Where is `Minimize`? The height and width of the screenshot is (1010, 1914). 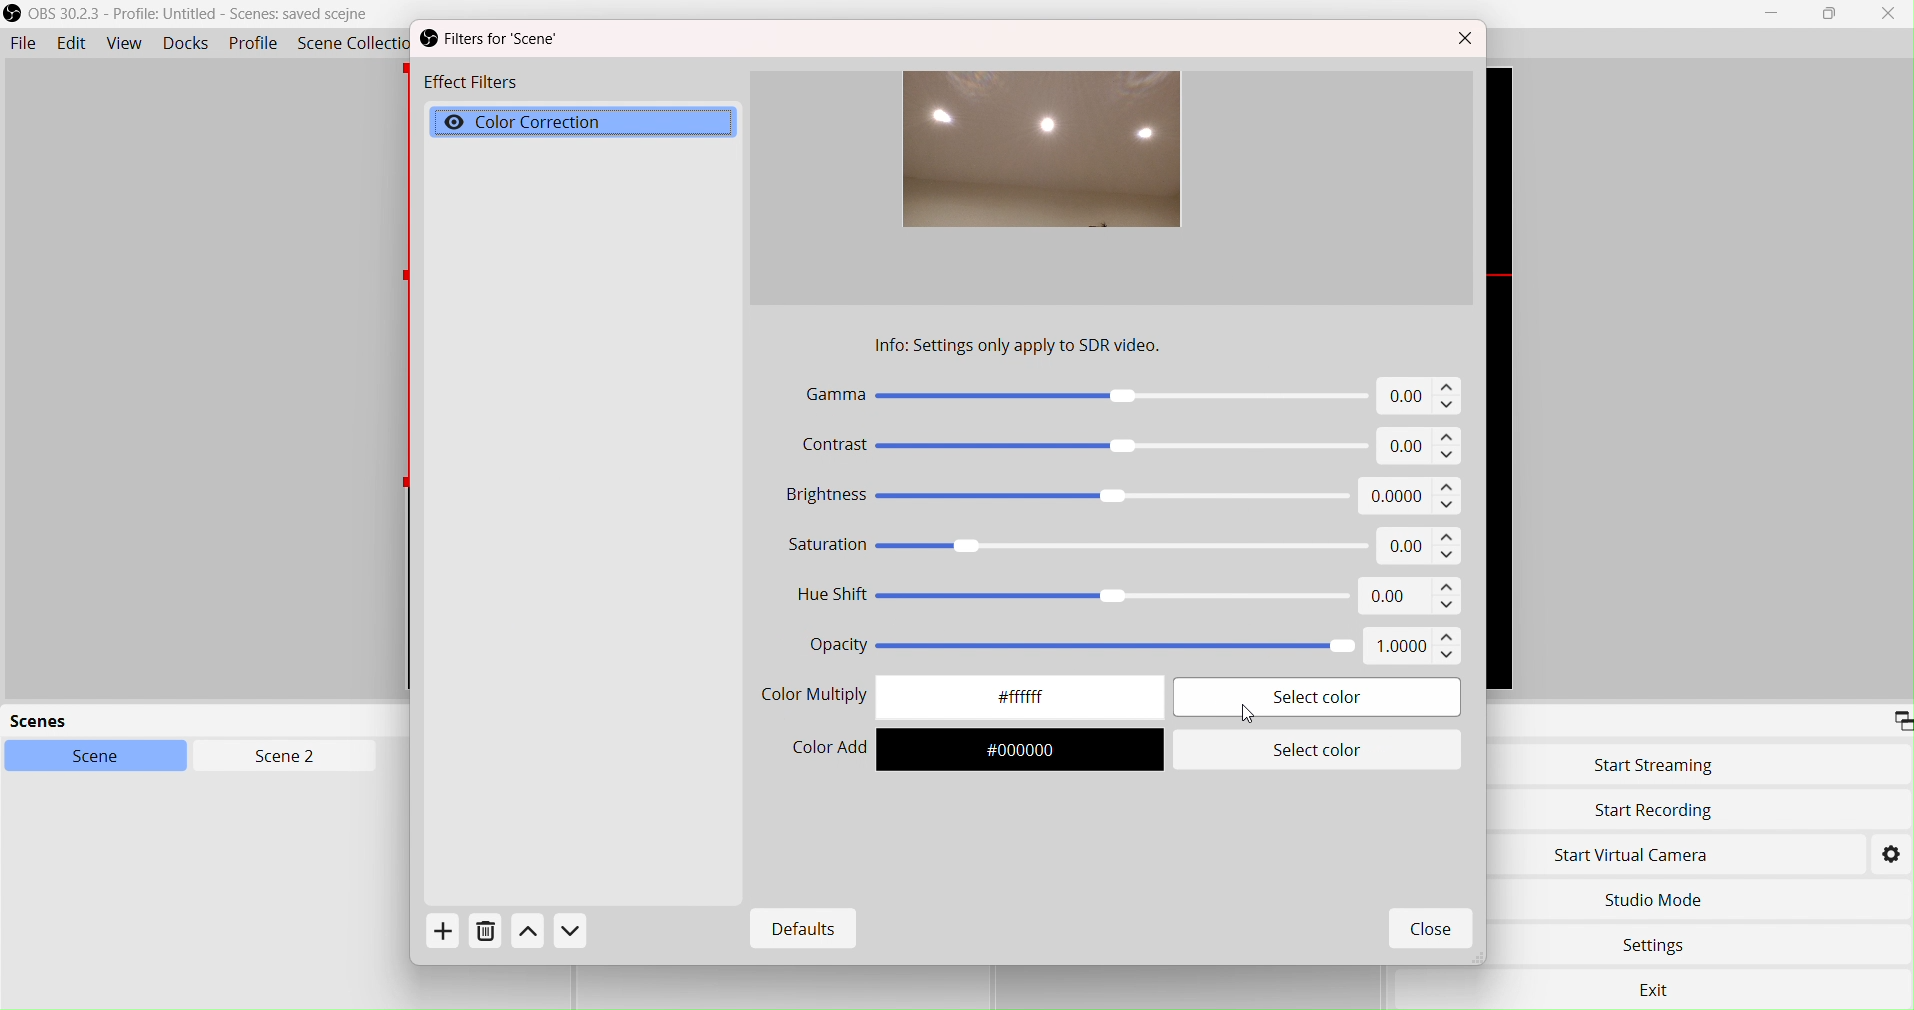 Minimize is located at coordinates (1772, 13).